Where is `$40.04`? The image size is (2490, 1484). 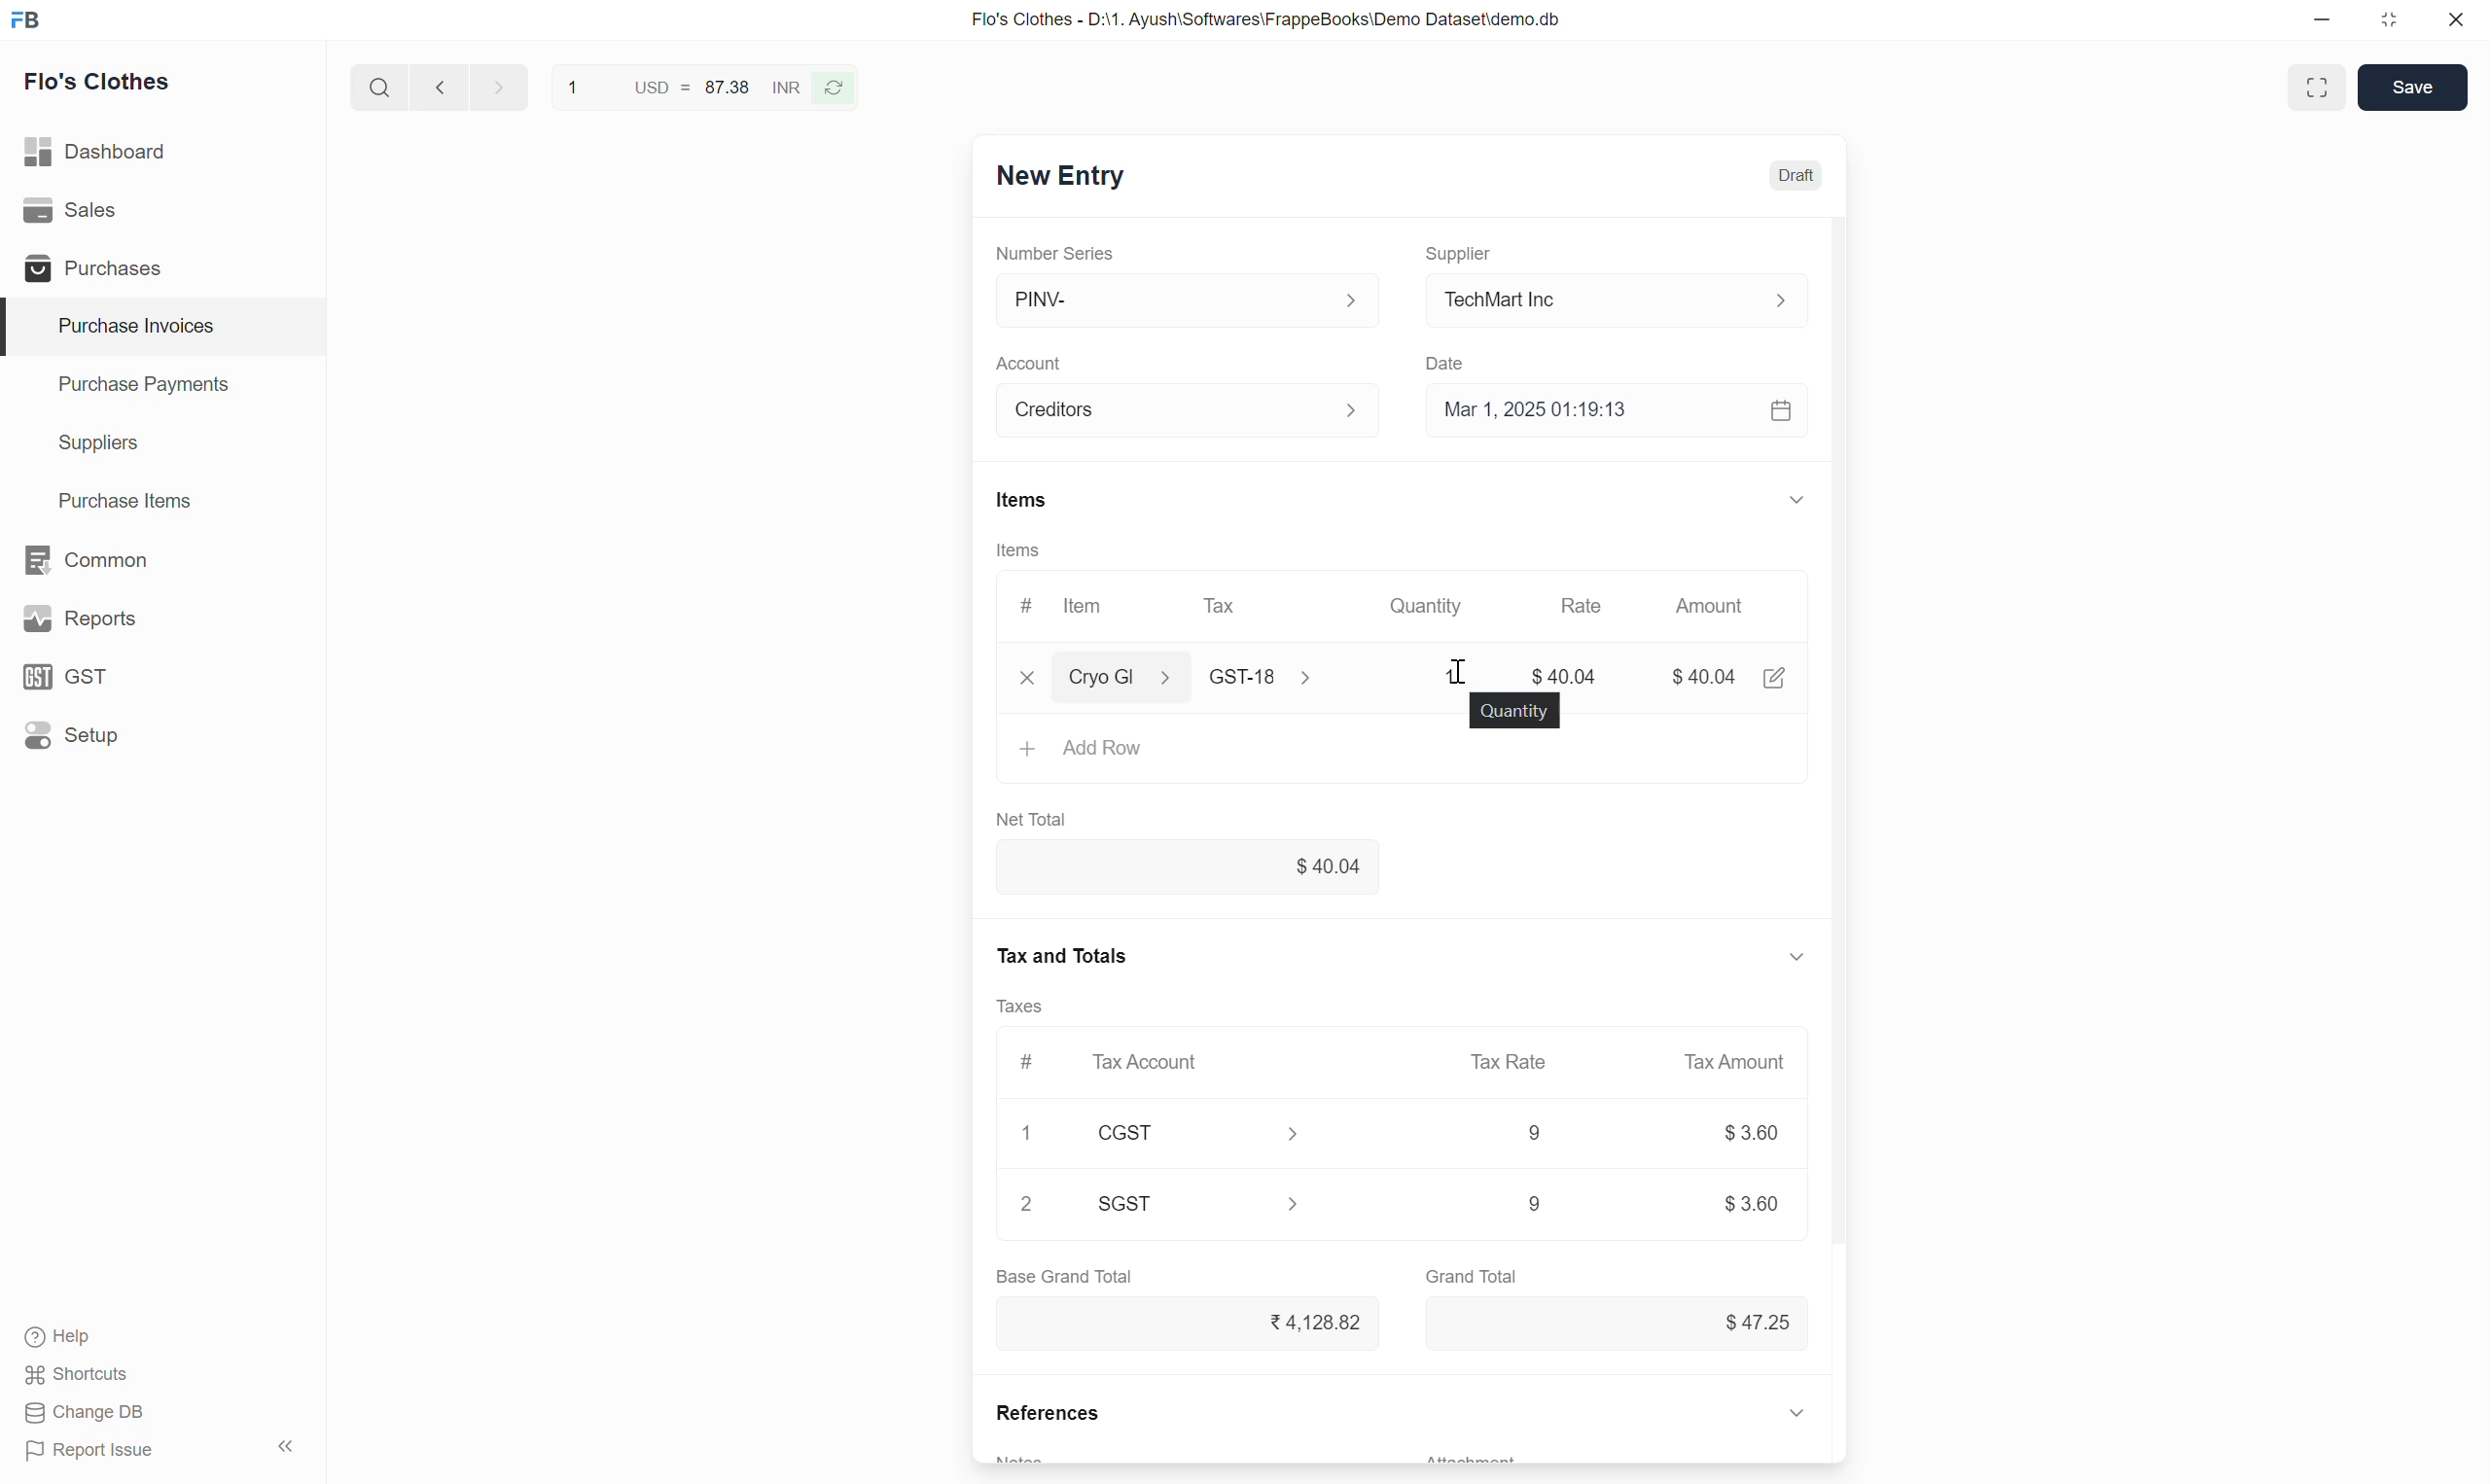 $40.04 is located at coordinates (1571, 677).